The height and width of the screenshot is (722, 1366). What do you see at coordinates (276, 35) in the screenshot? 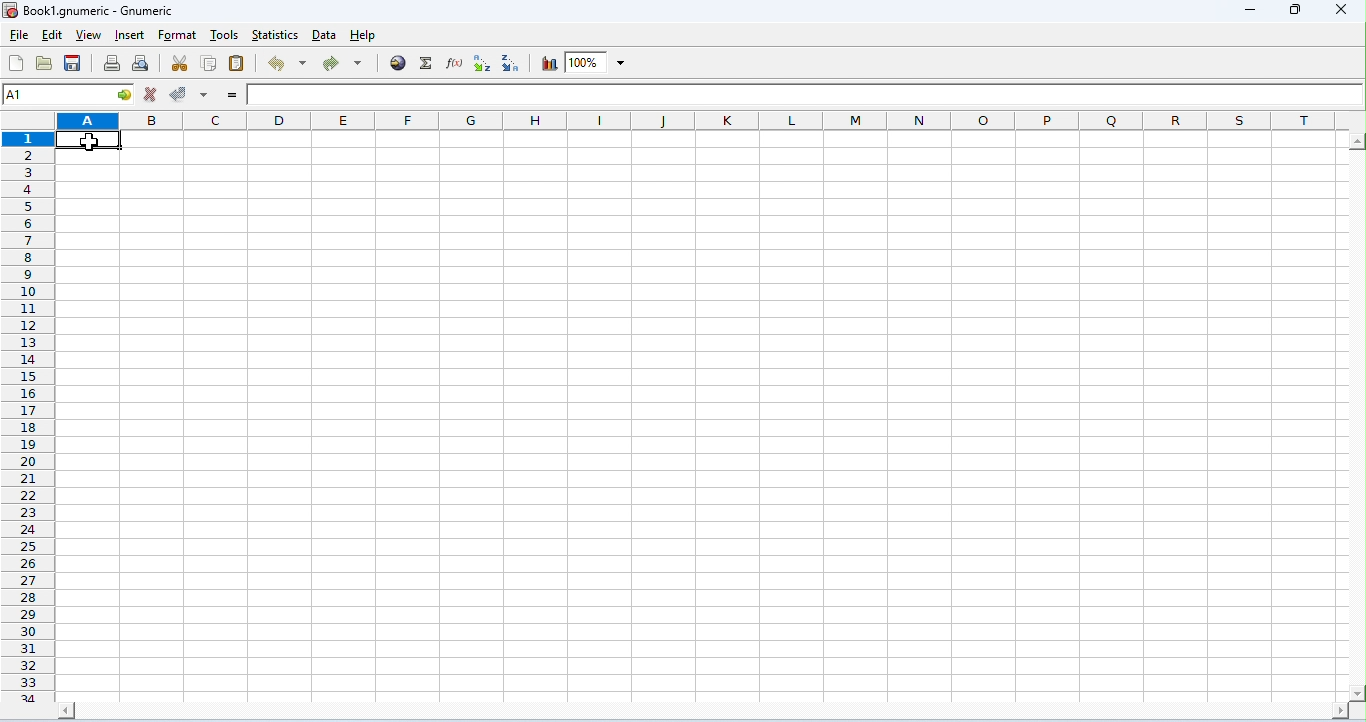
I see `statistics` at bounding box center [276, 35].